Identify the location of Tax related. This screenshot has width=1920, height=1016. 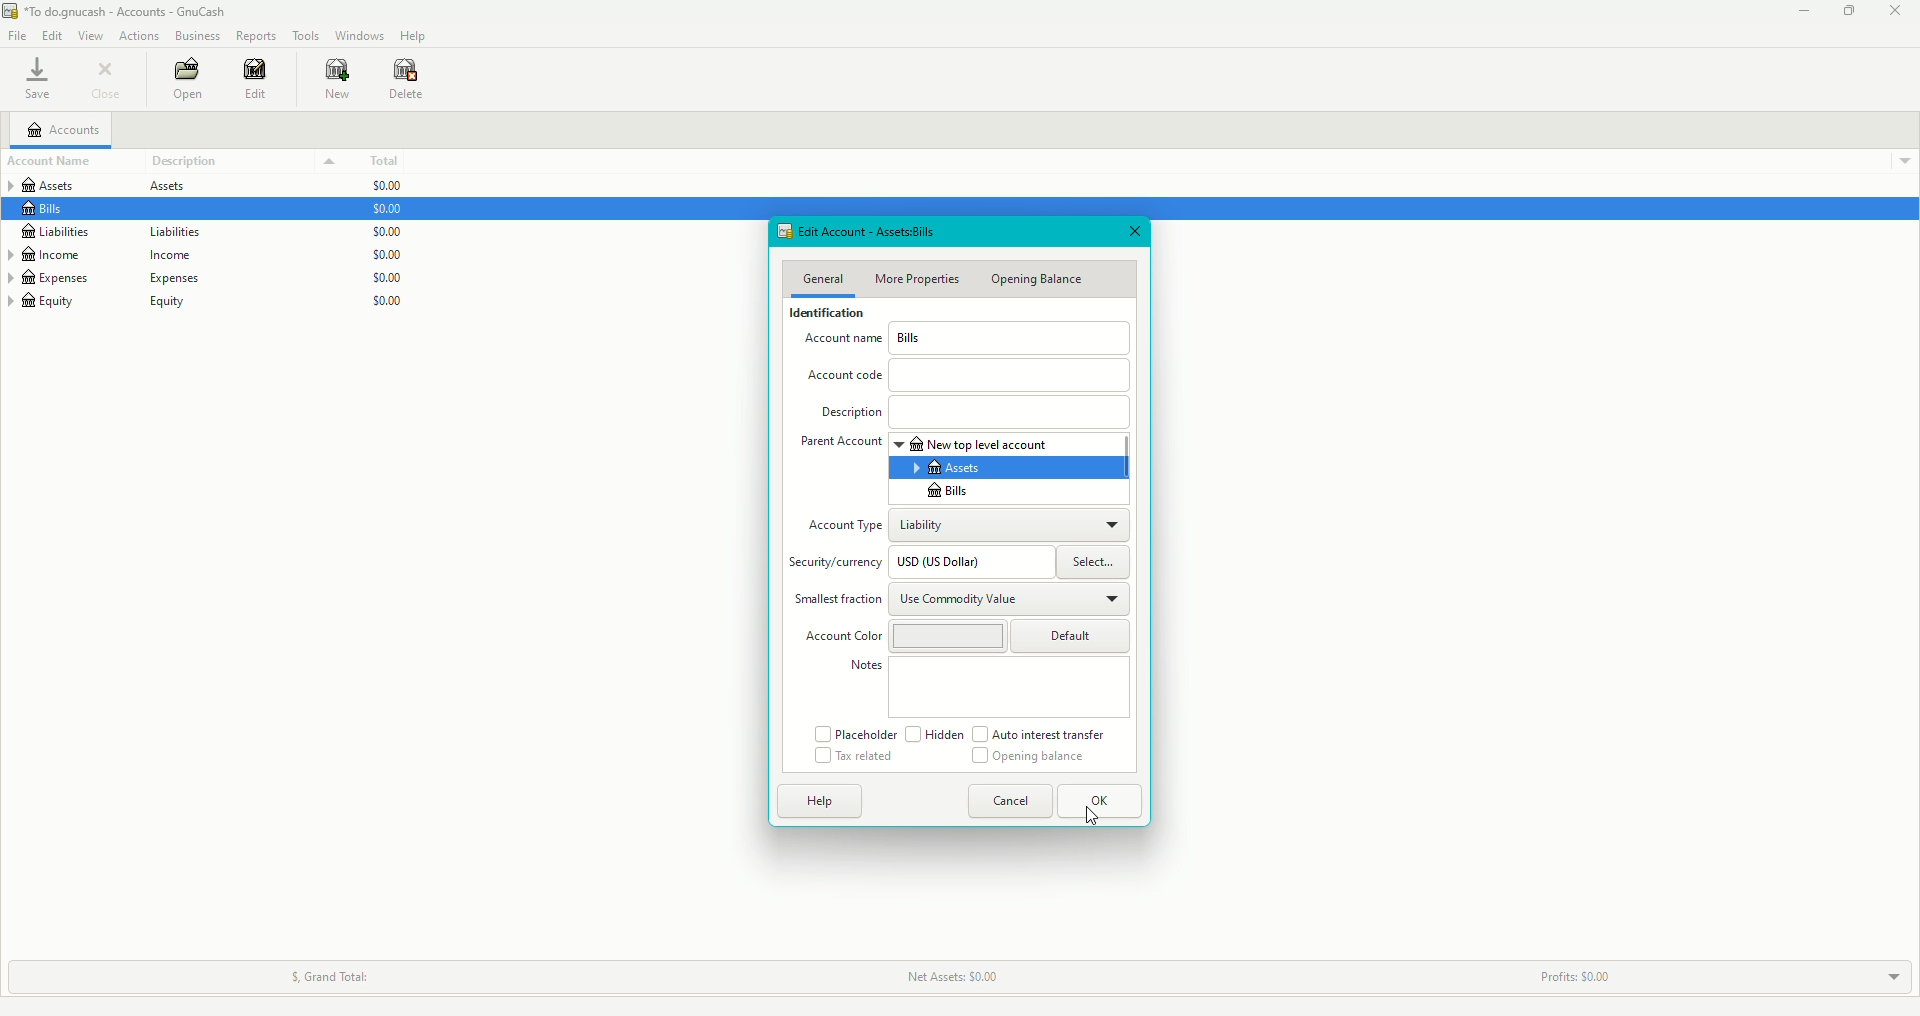
(854, 756).